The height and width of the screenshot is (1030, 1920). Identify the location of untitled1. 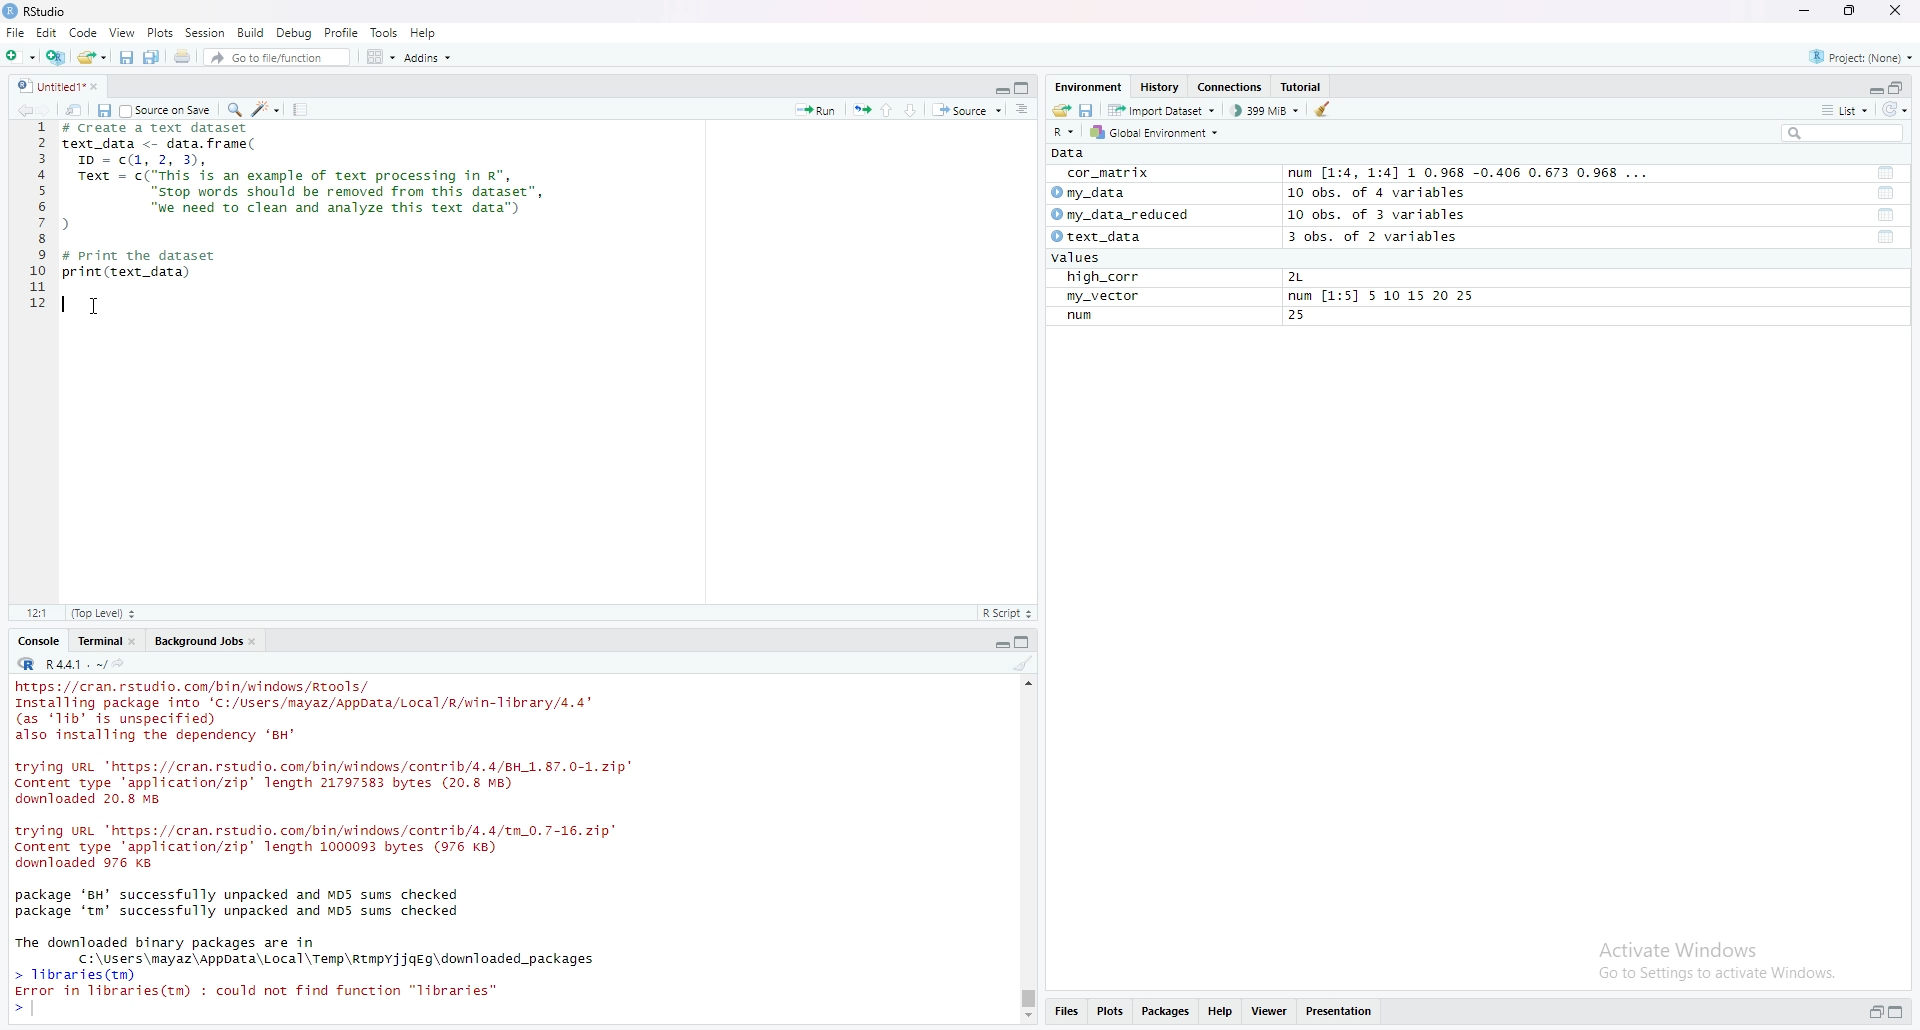
(61, 85).